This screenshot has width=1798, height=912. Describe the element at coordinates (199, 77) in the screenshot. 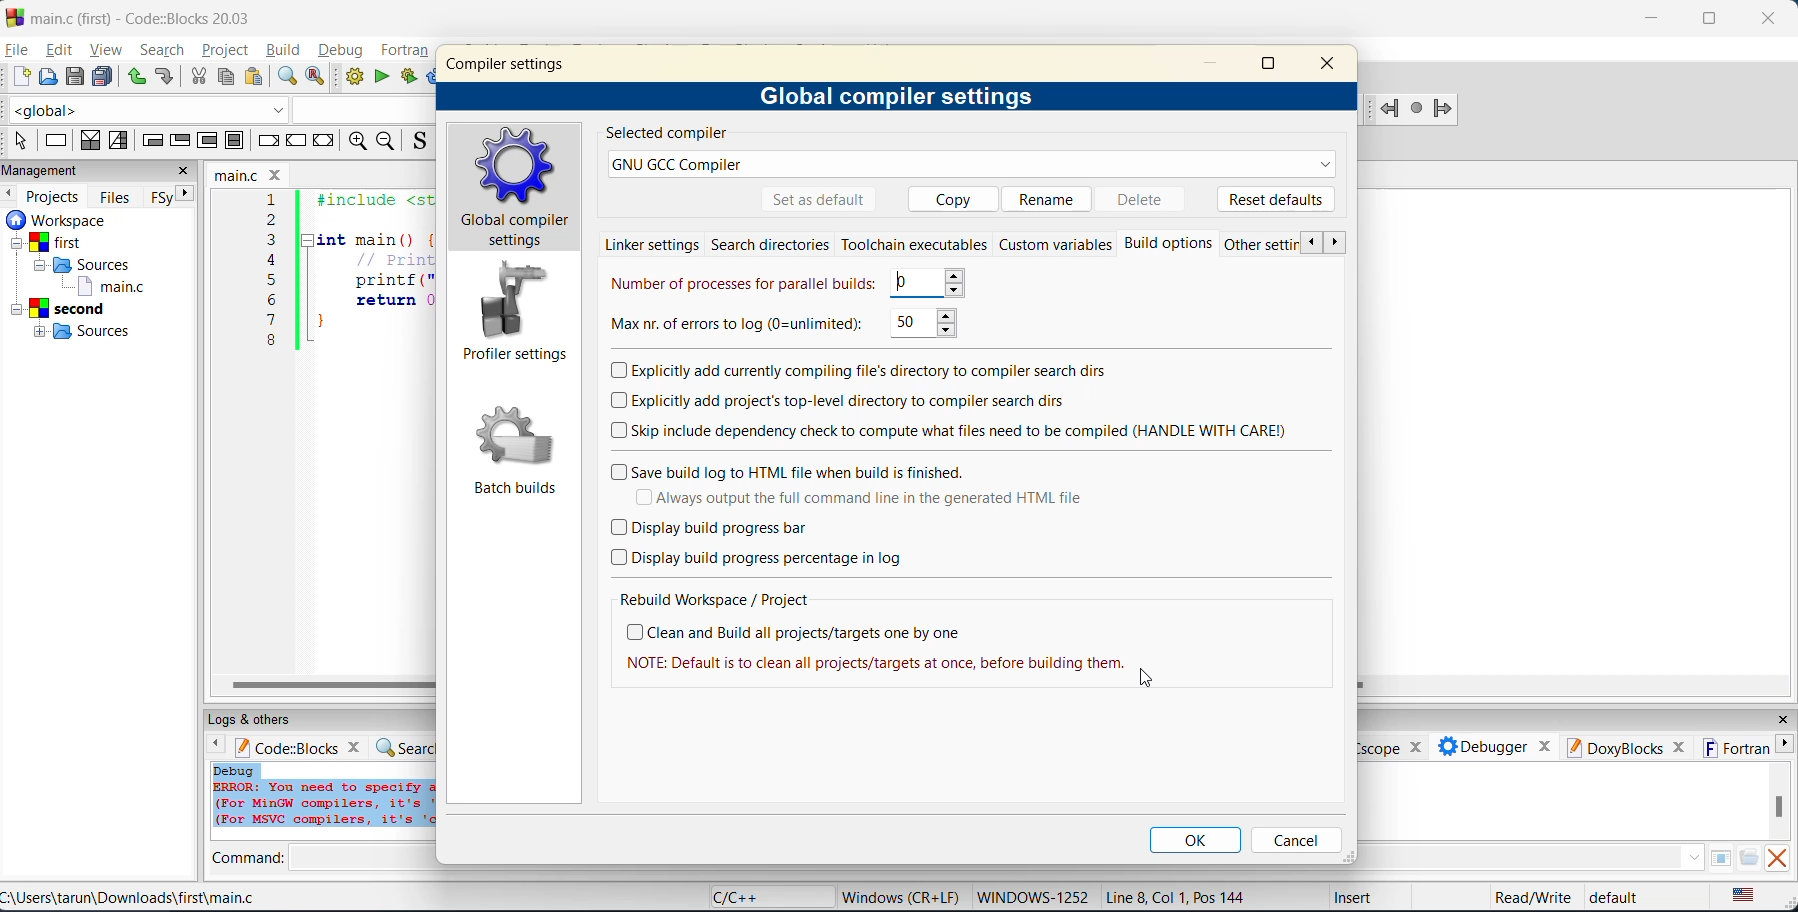

I see `cut` at that location.